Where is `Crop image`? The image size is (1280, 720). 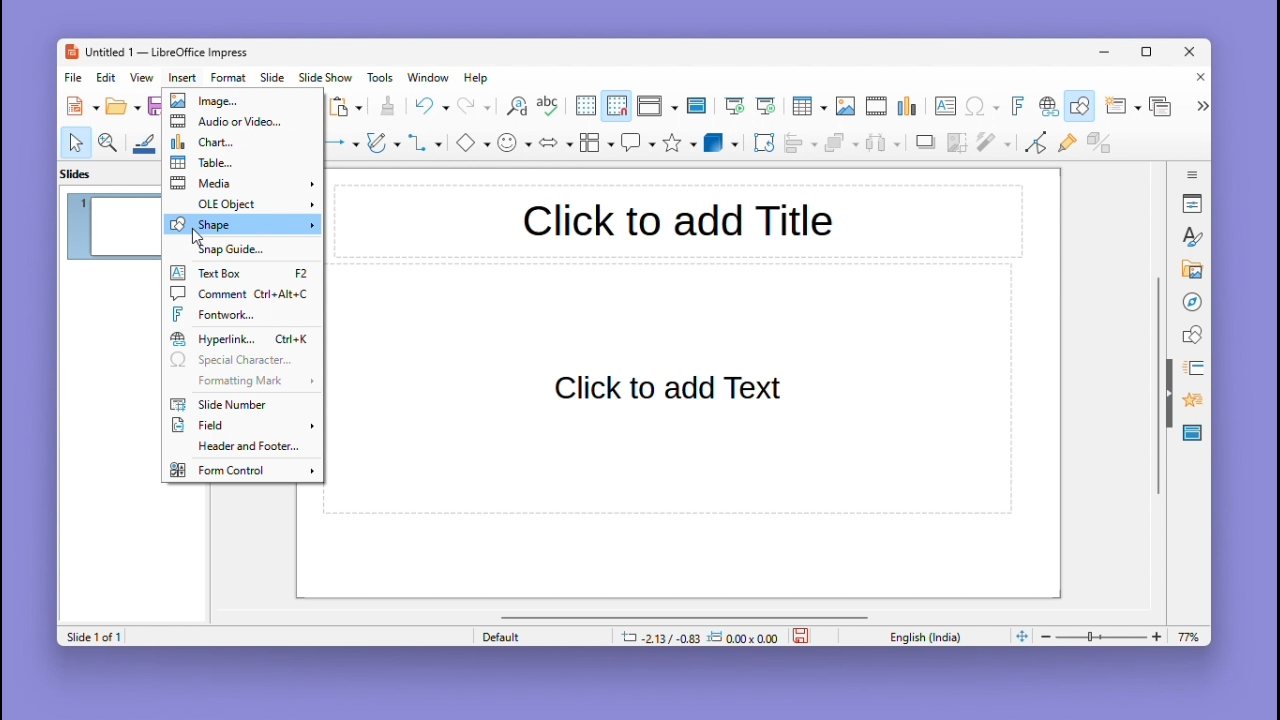 Crop image is located at coordinates (958, 147).